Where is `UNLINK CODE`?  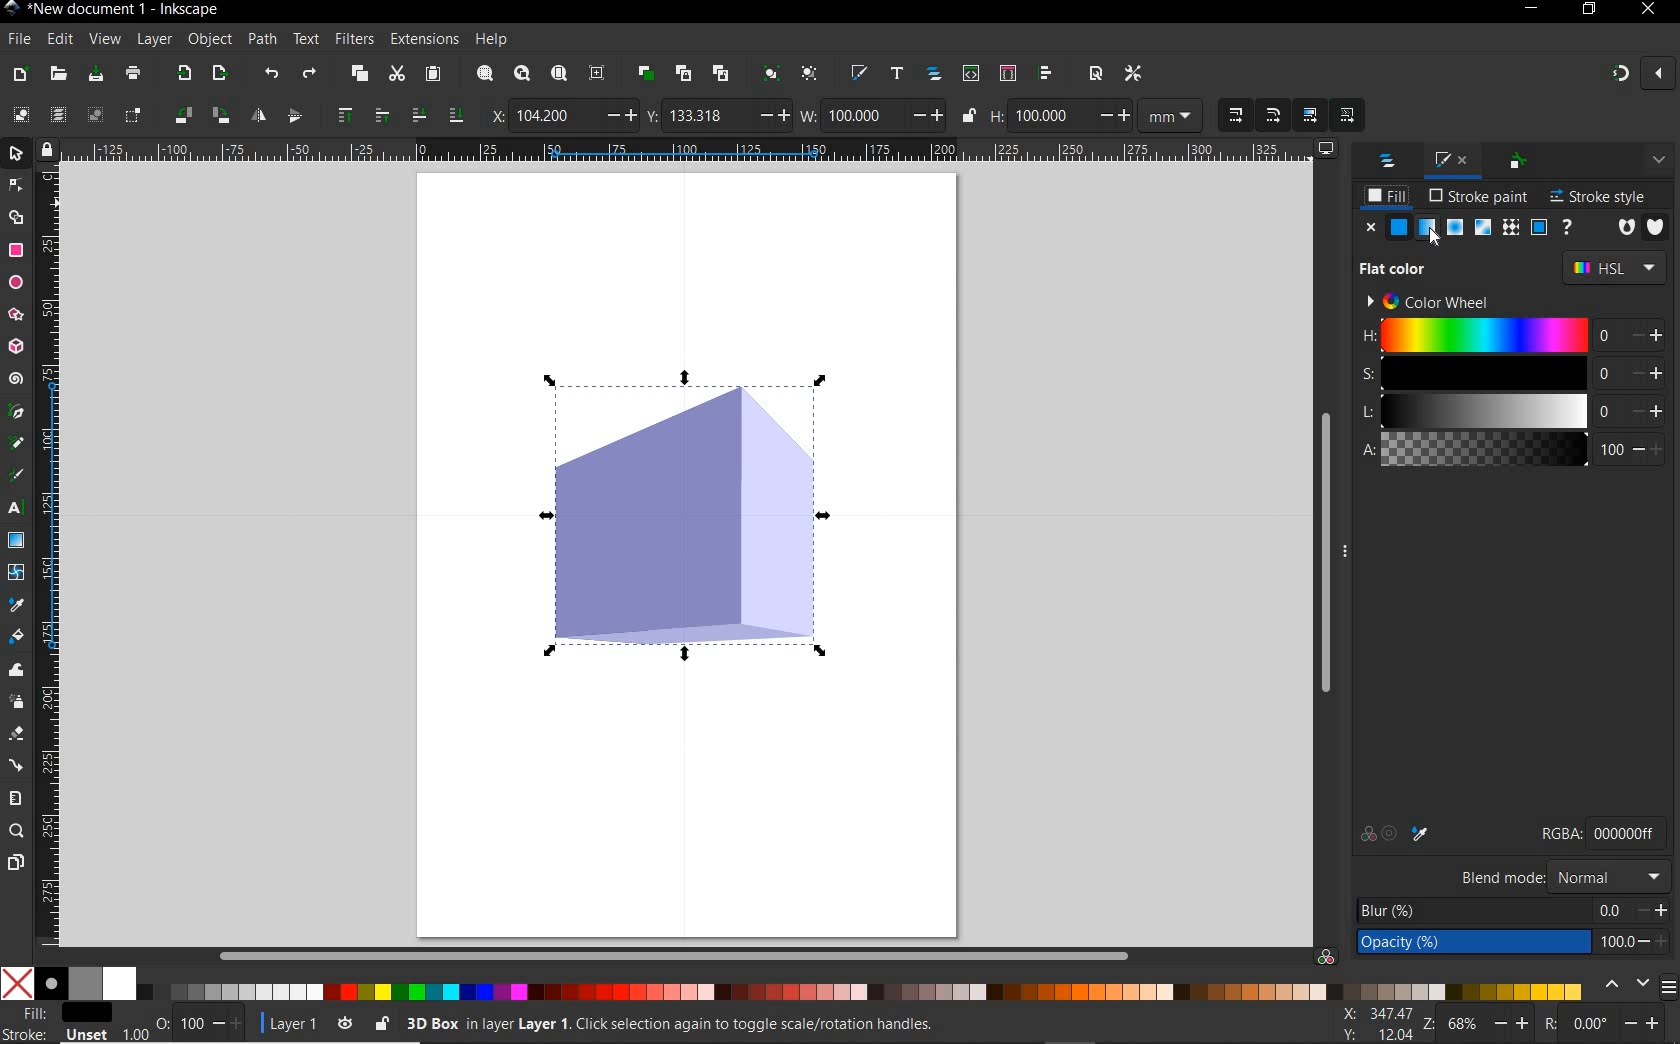
UNLINK CODE is located at coordinates (722, 75).